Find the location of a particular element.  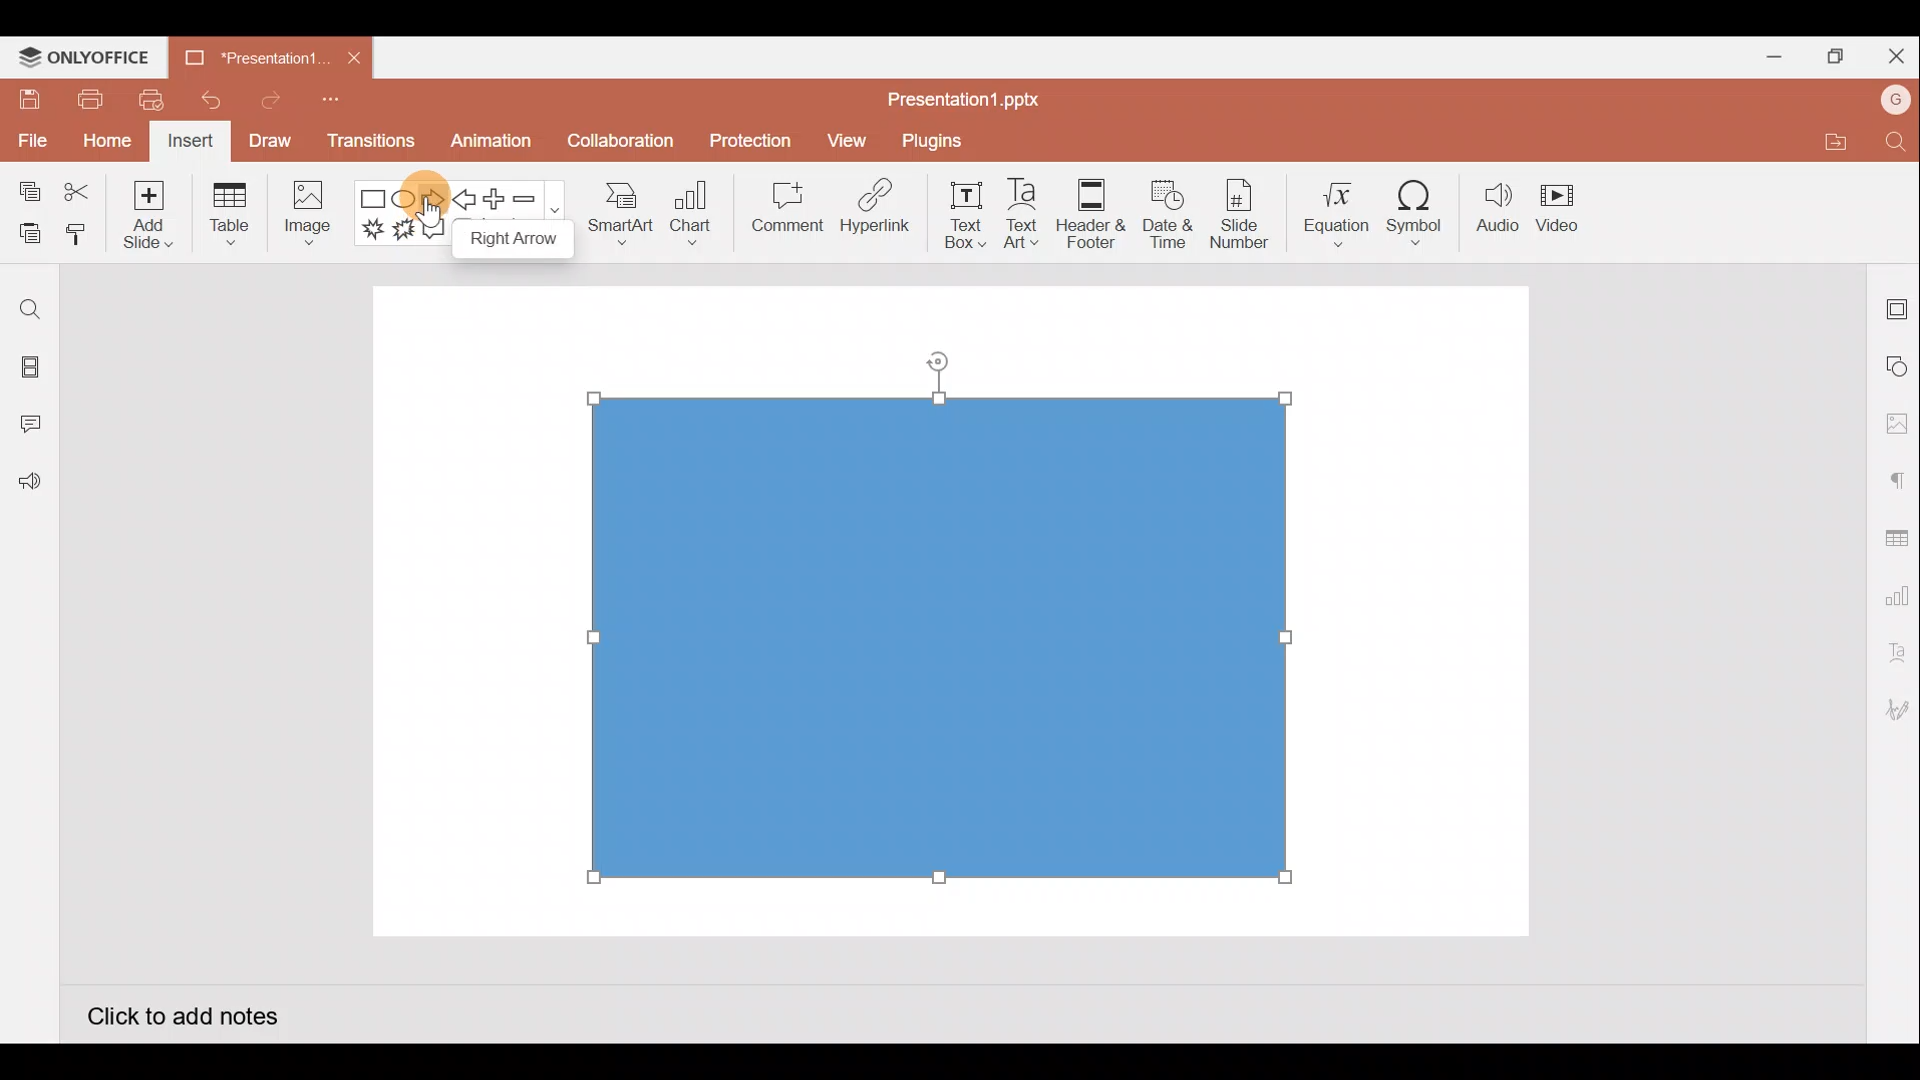

Minus is located at coordinates (535, 197).